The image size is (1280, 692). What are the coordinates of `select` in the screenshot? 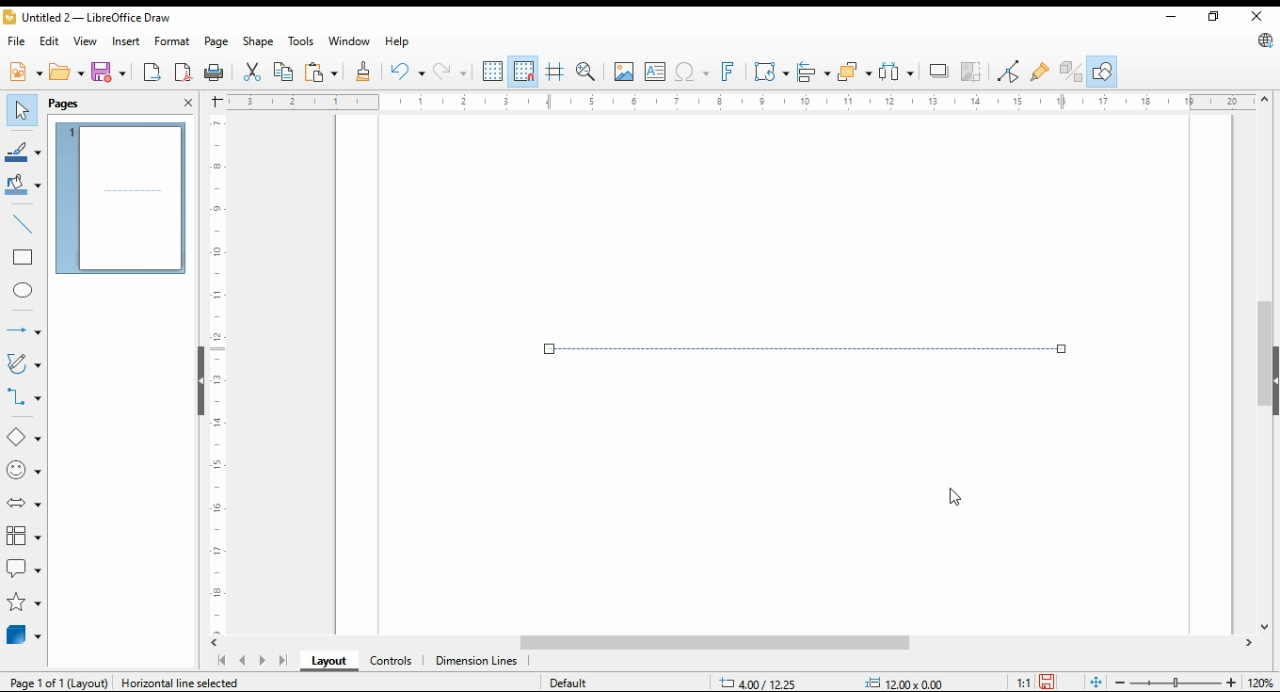 It's located at (22, 110).